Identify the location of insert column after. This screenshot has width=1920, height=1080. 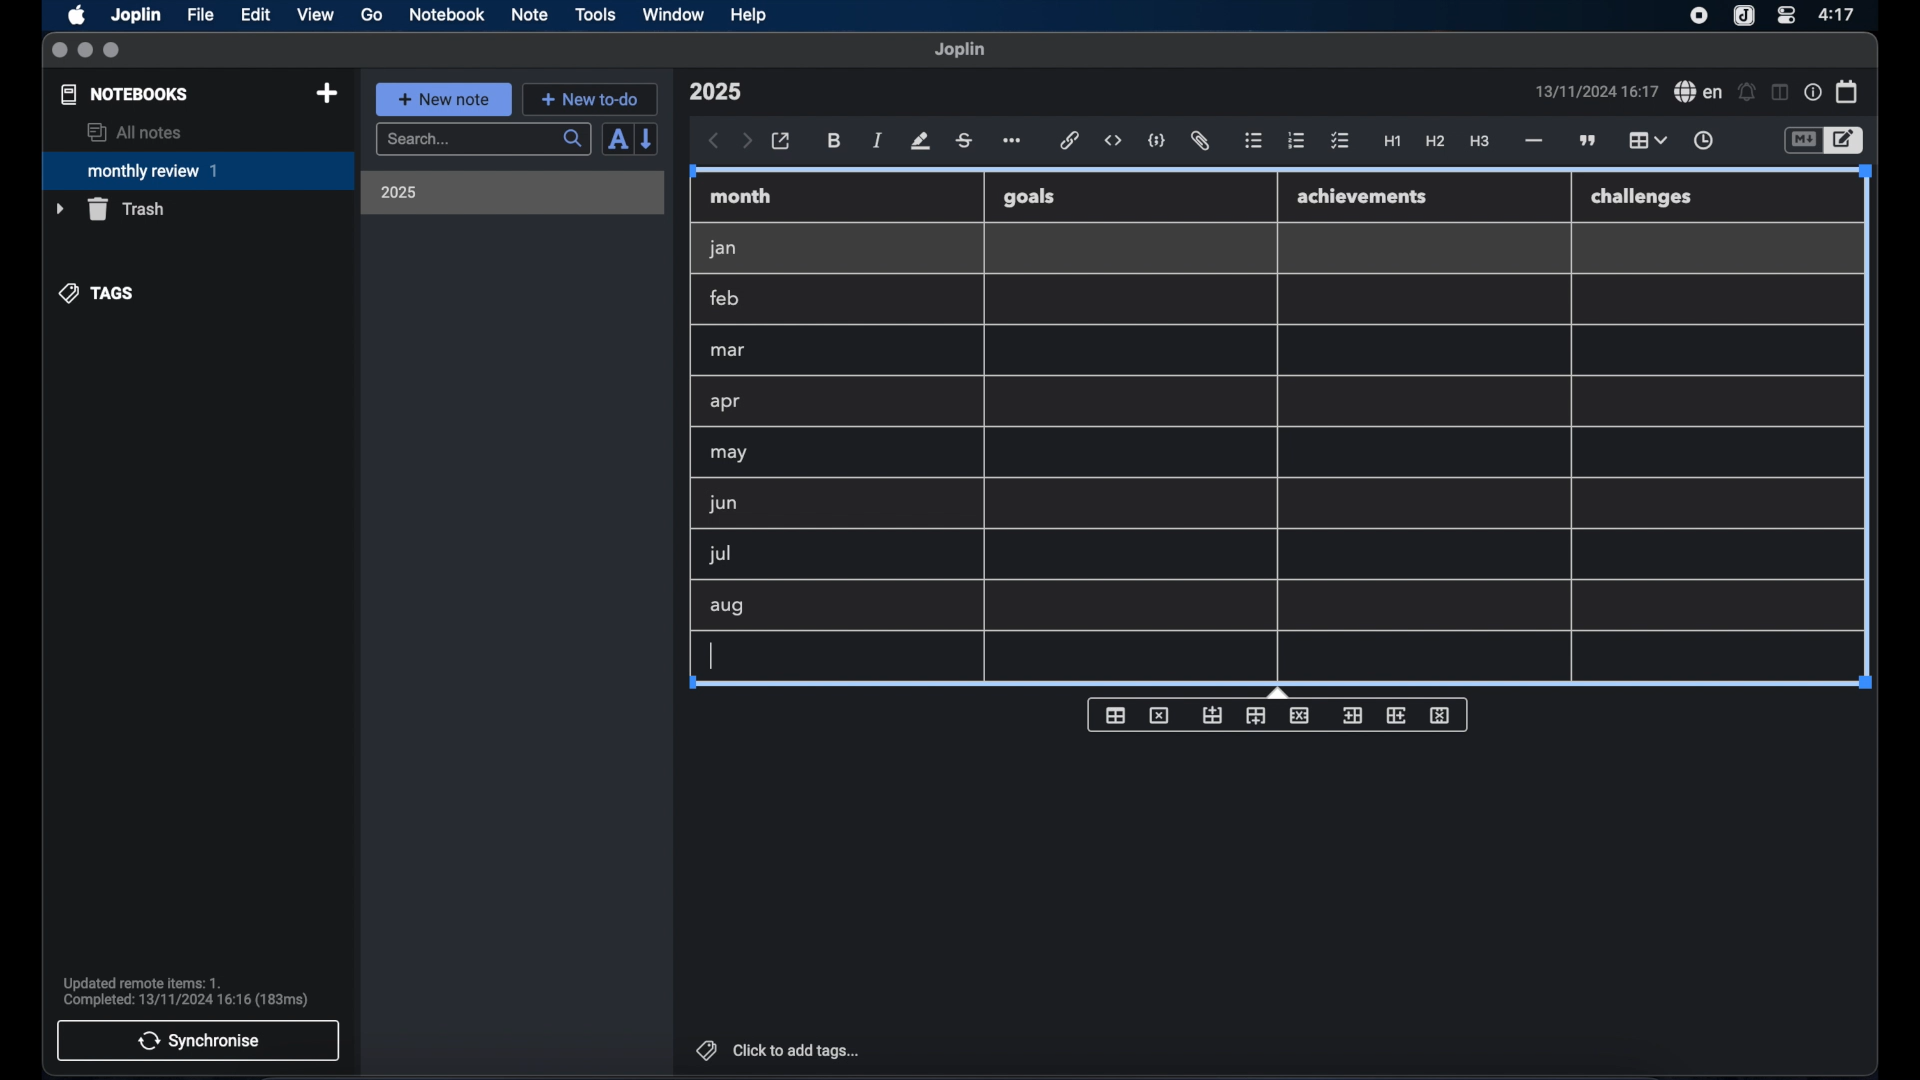
(1397, 715).